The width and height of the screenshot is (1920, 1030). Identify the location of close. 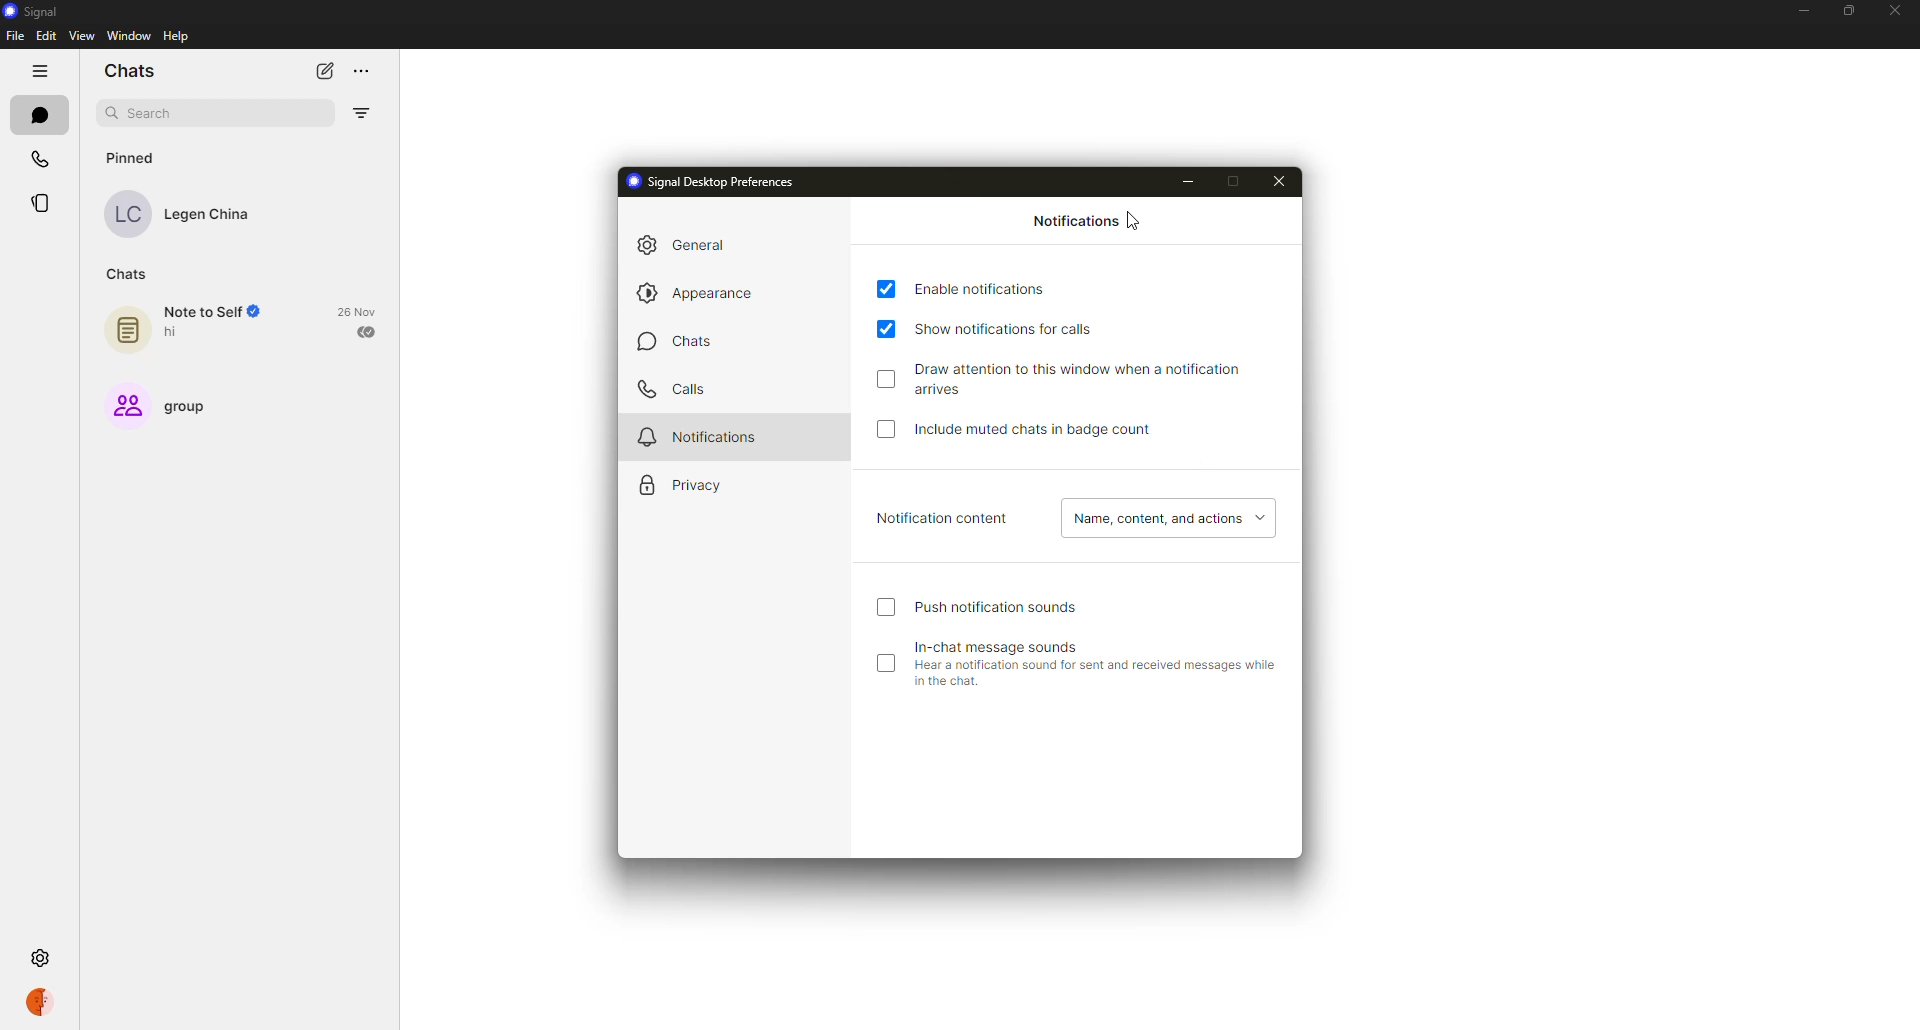
(1898, 8).